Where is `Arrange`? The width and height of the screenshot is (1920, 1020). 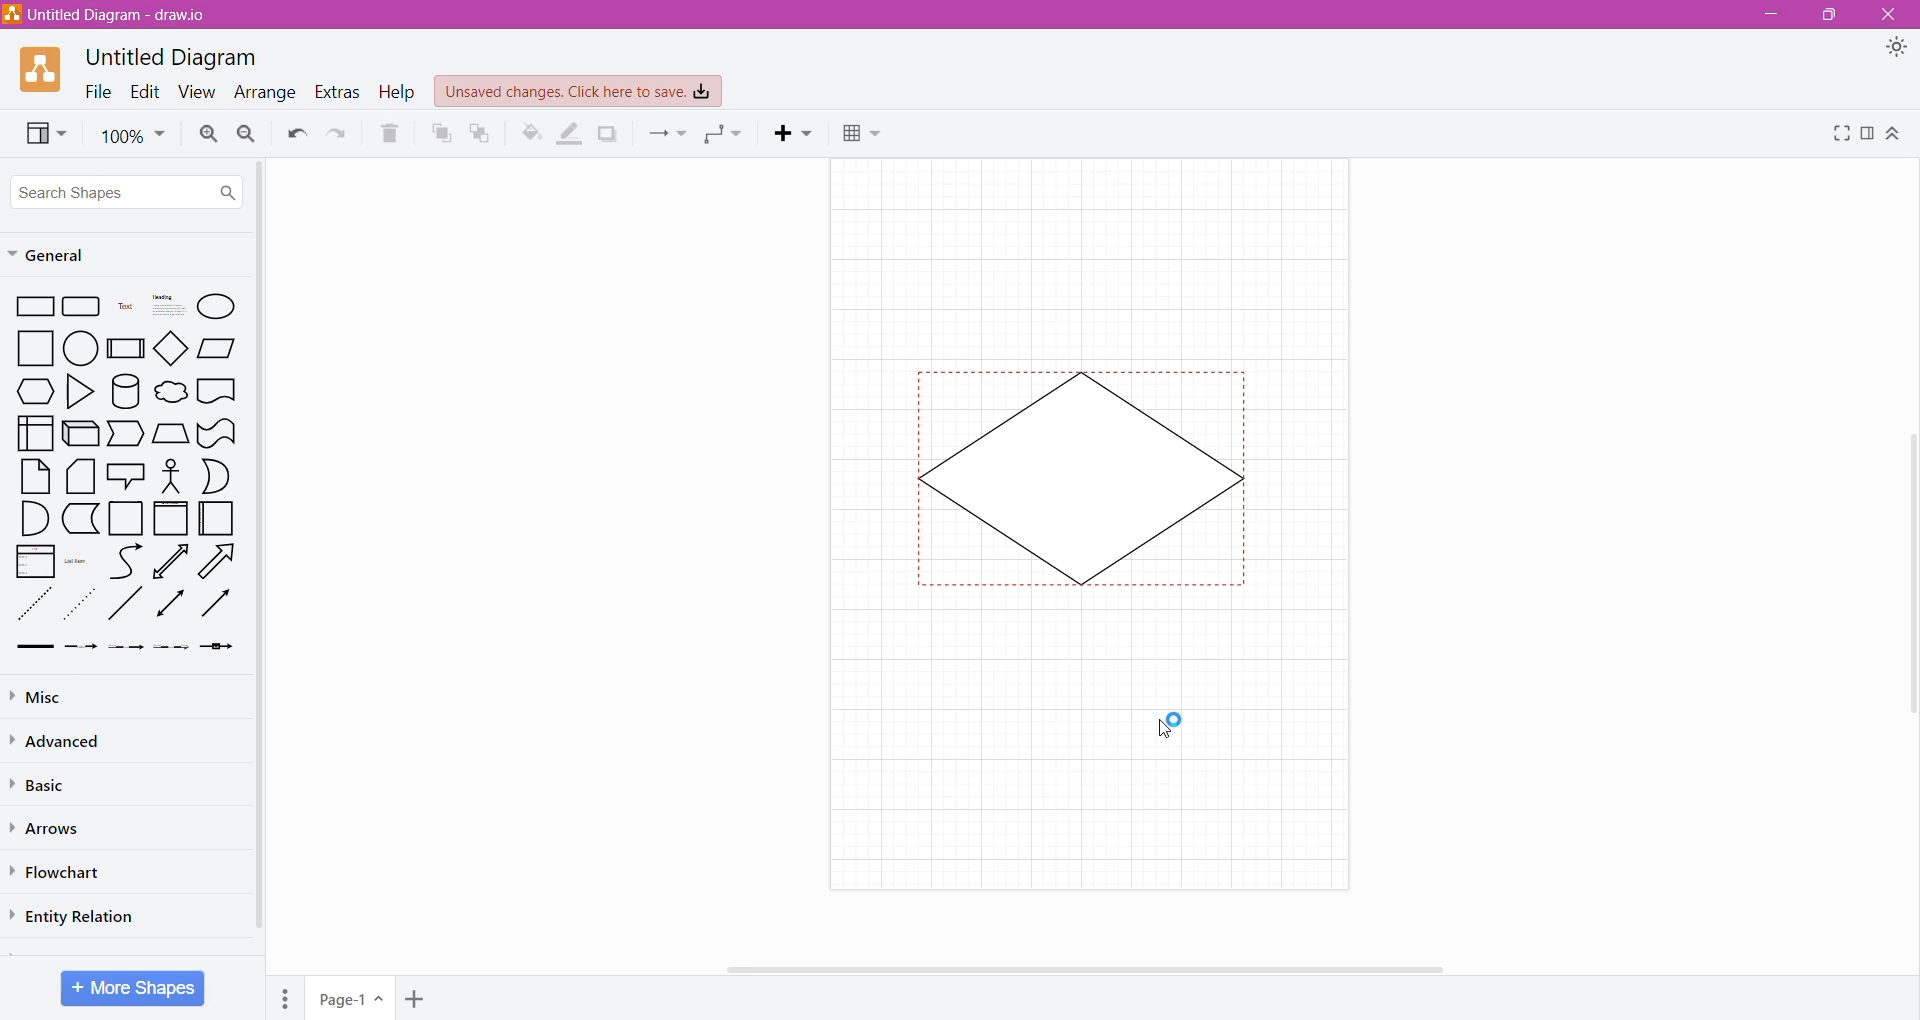 Arrange is located at coordinates (265, 94).